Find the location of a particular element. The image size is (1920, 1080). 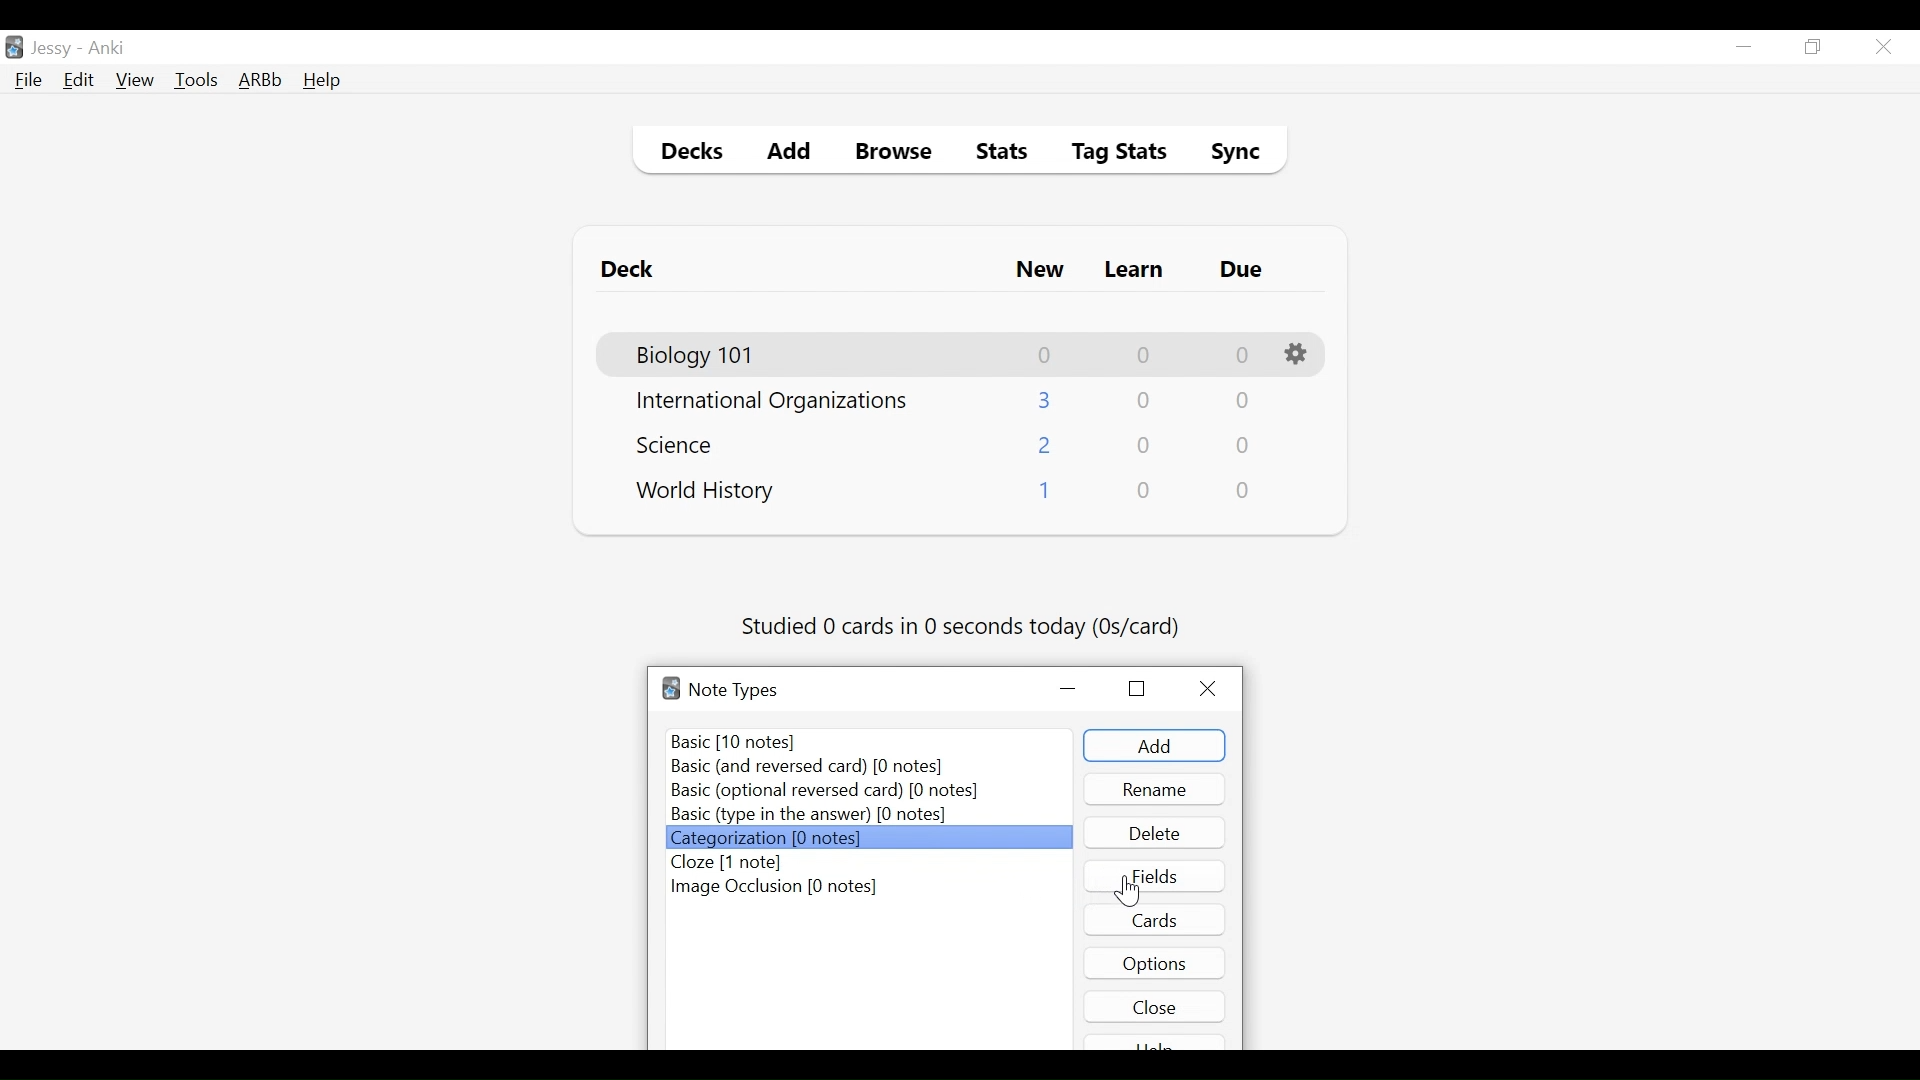

Decks is located at coordinates (687, 154).